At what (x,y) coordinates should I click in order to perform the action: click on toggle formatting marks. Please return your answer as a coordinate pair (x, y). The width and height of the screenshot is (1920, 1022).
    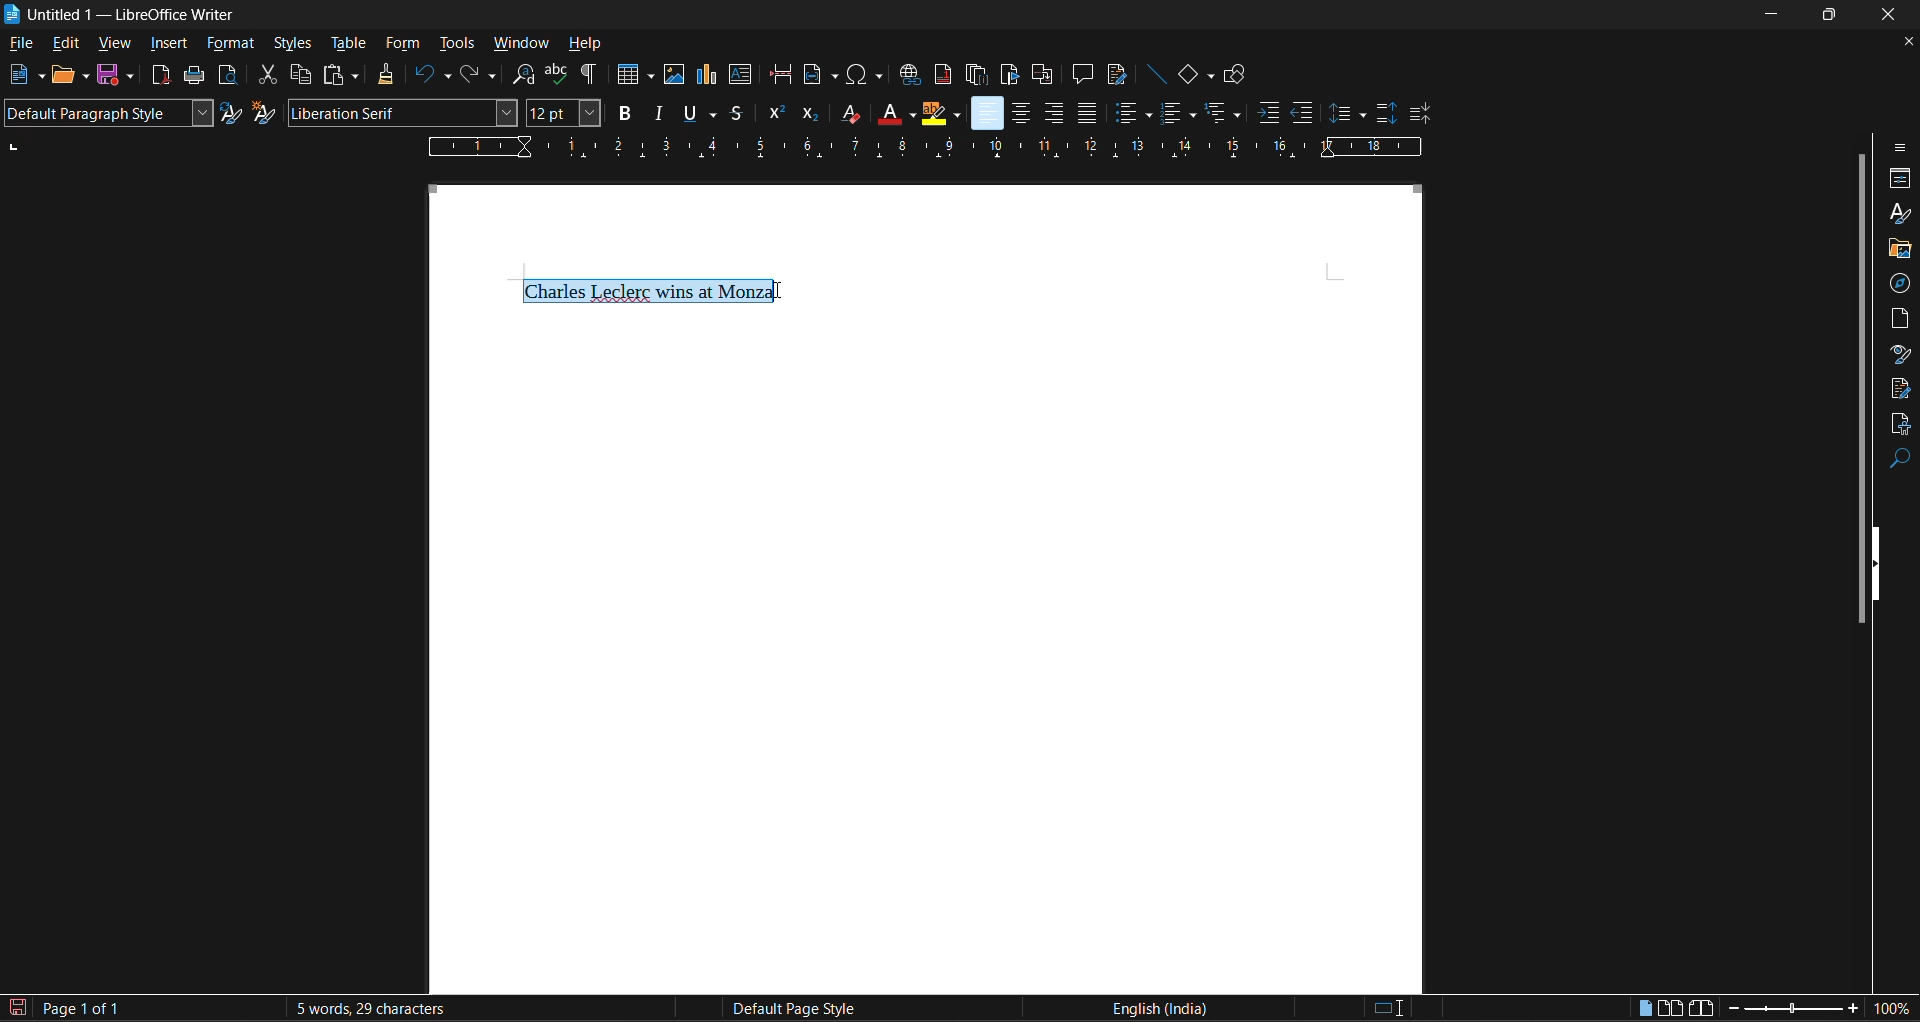
    Looking at the image, I should click on (591, 74).